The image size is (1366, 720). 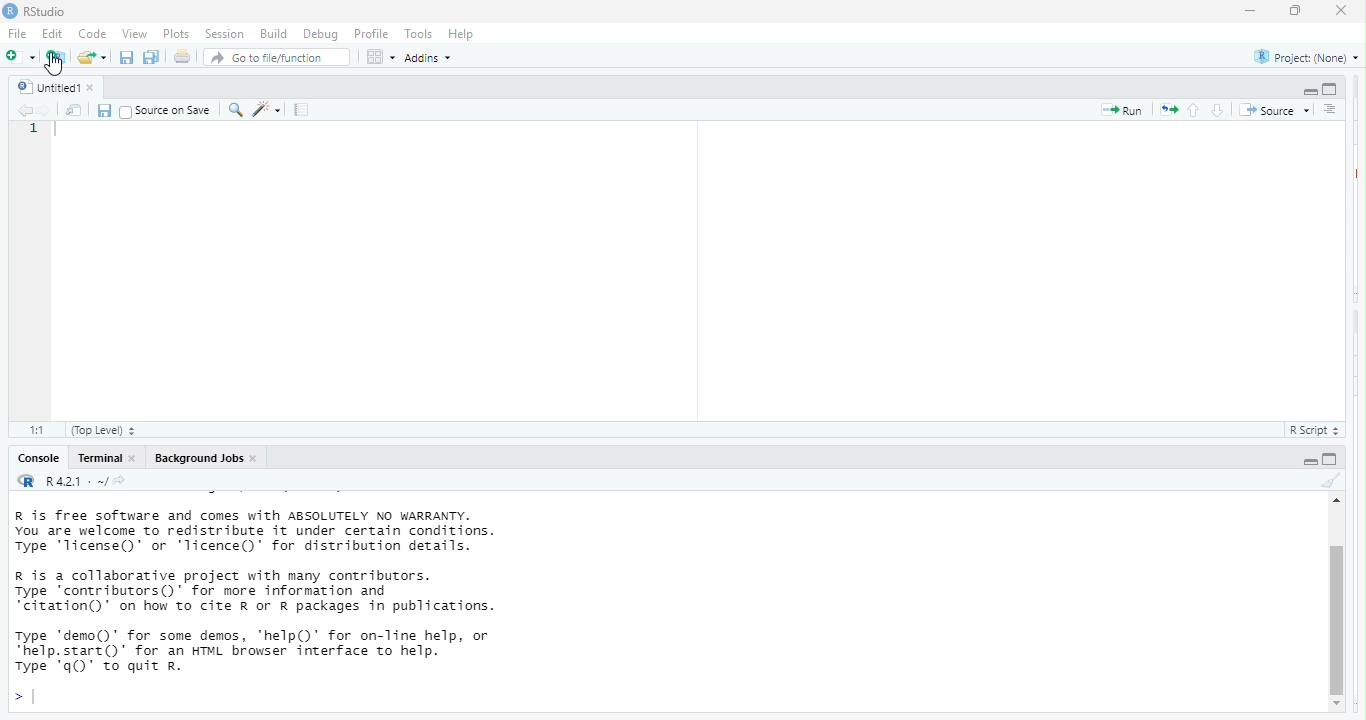 What do you see at coordinates (1196, 111) in the screenshot?
I see `go to previous section/chunk` at bounding box center [1196, 111].